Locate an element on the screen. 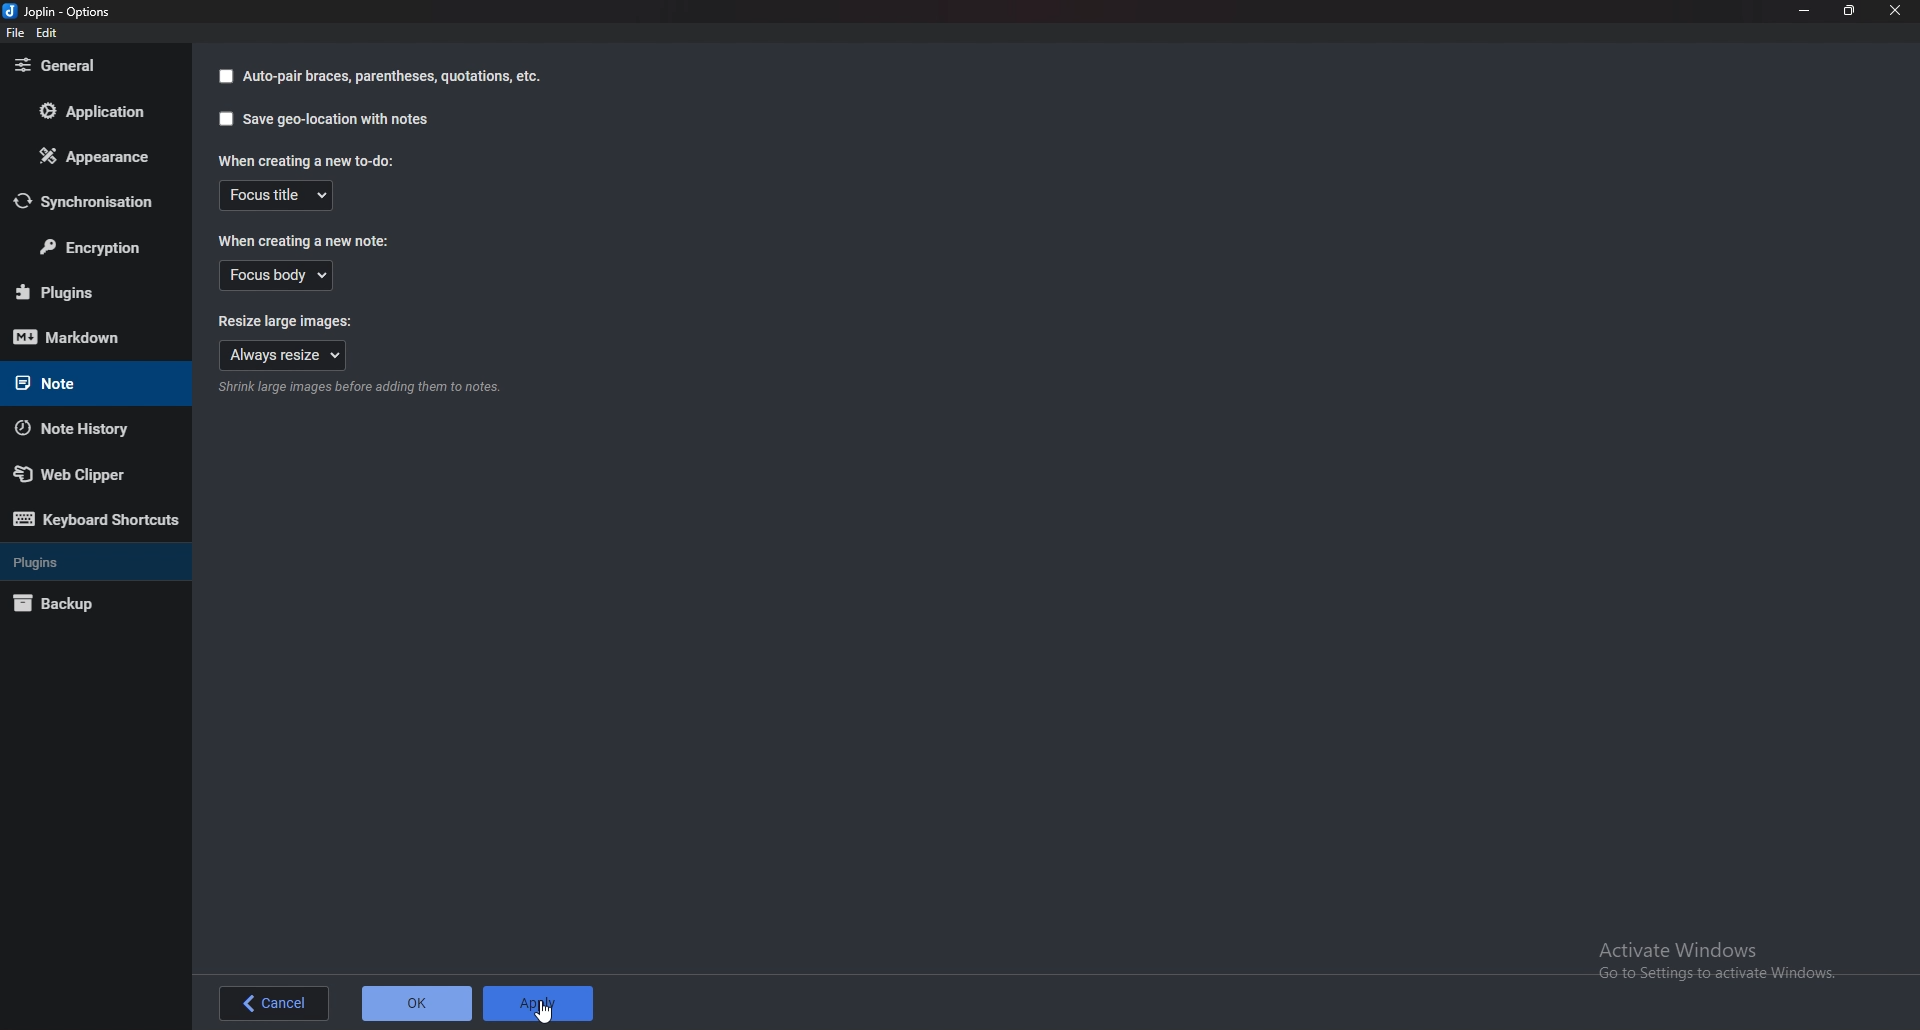 The height and width of the screenshot is (1030, 1920). Application is located at coordinates (90, 111).